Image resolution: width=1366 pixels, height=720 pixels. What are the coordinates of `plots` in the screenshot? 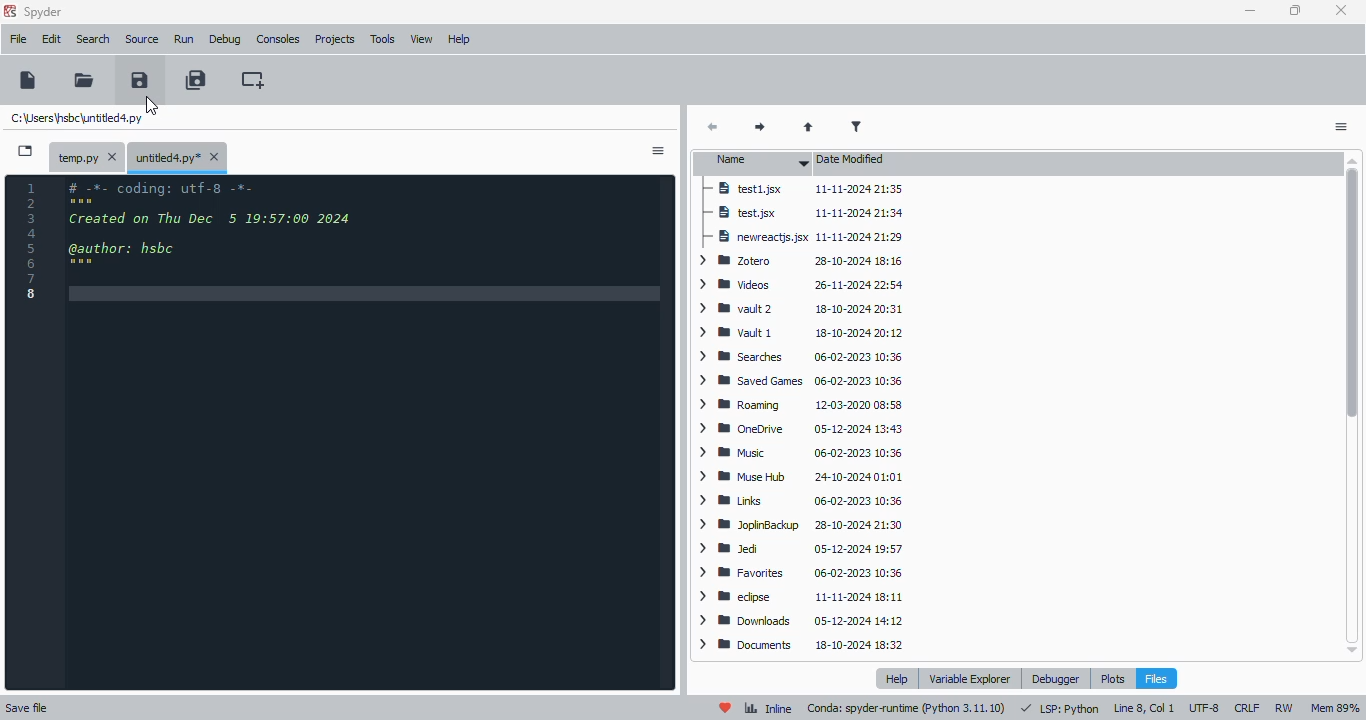 It's located at (1113, 678).